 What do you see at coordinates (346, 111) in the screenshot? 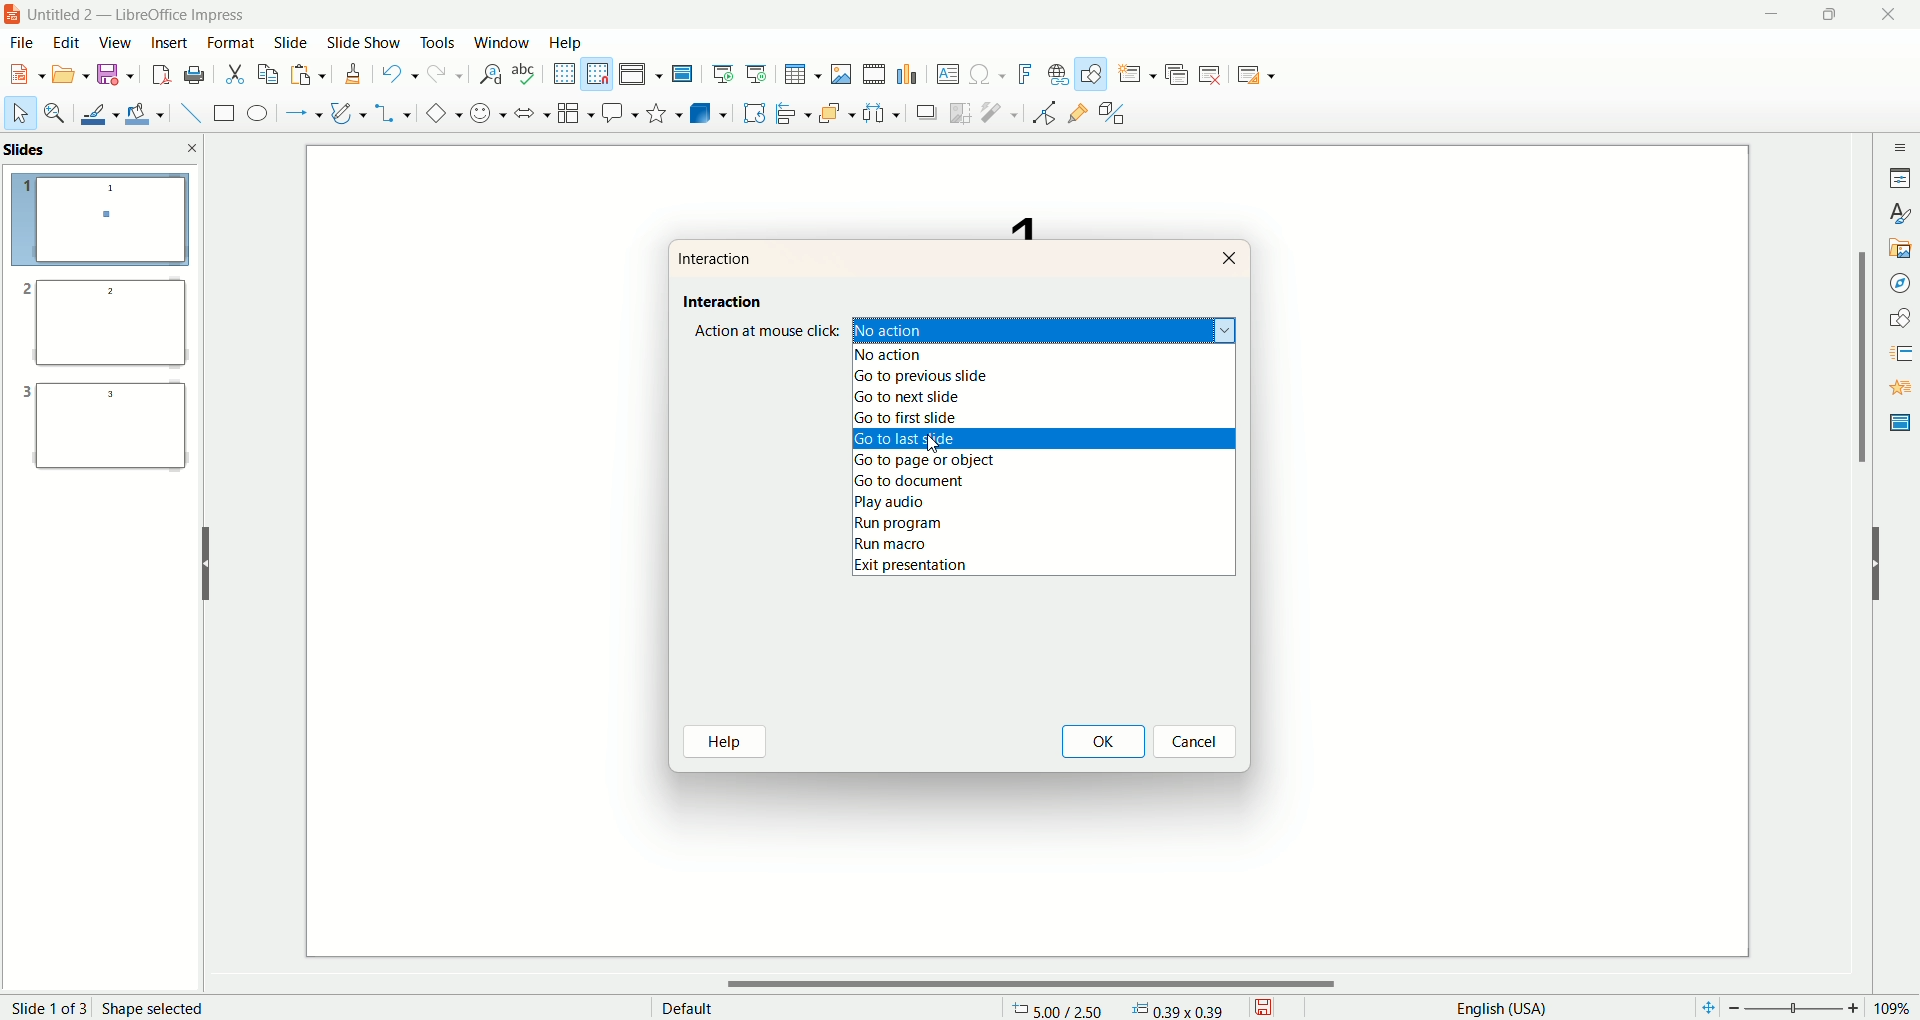
I see `curves and polygon` at bounding box center [346, 111].